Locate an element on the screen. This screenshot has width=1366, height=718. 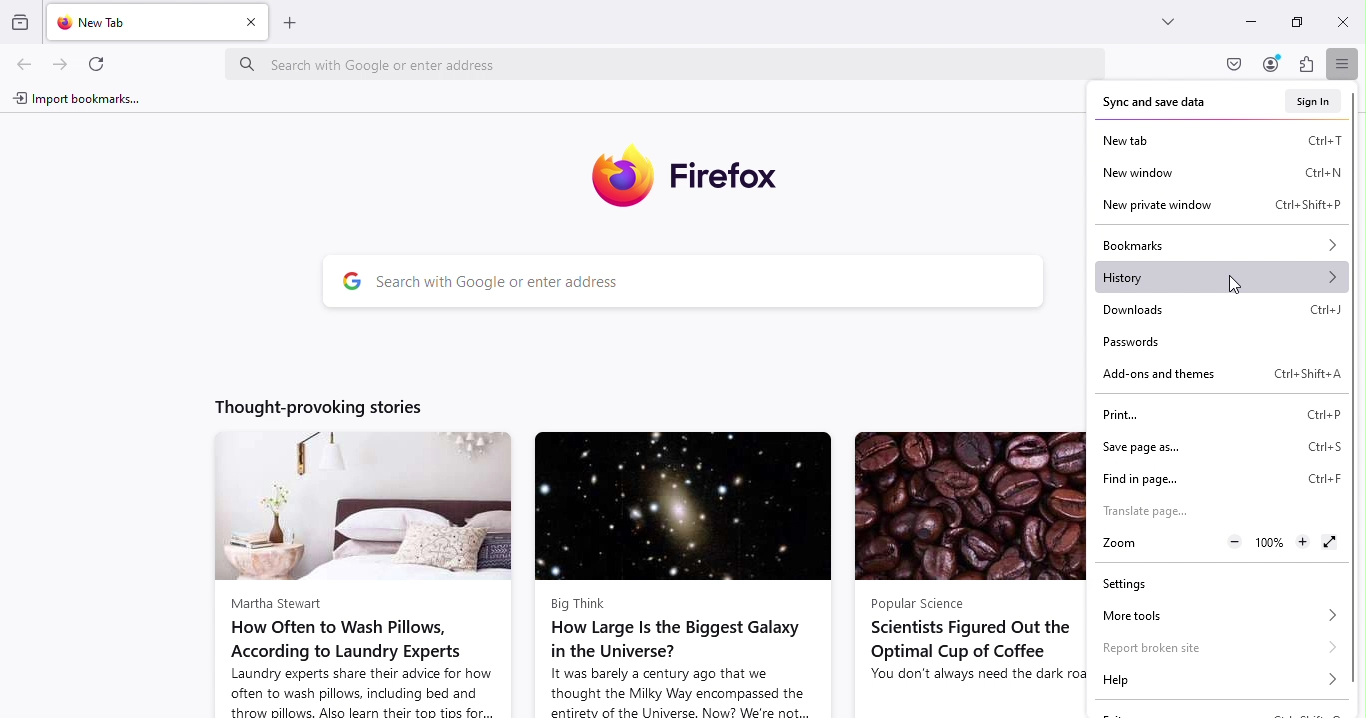
Zoom out is located at coordinates (1234, 543).